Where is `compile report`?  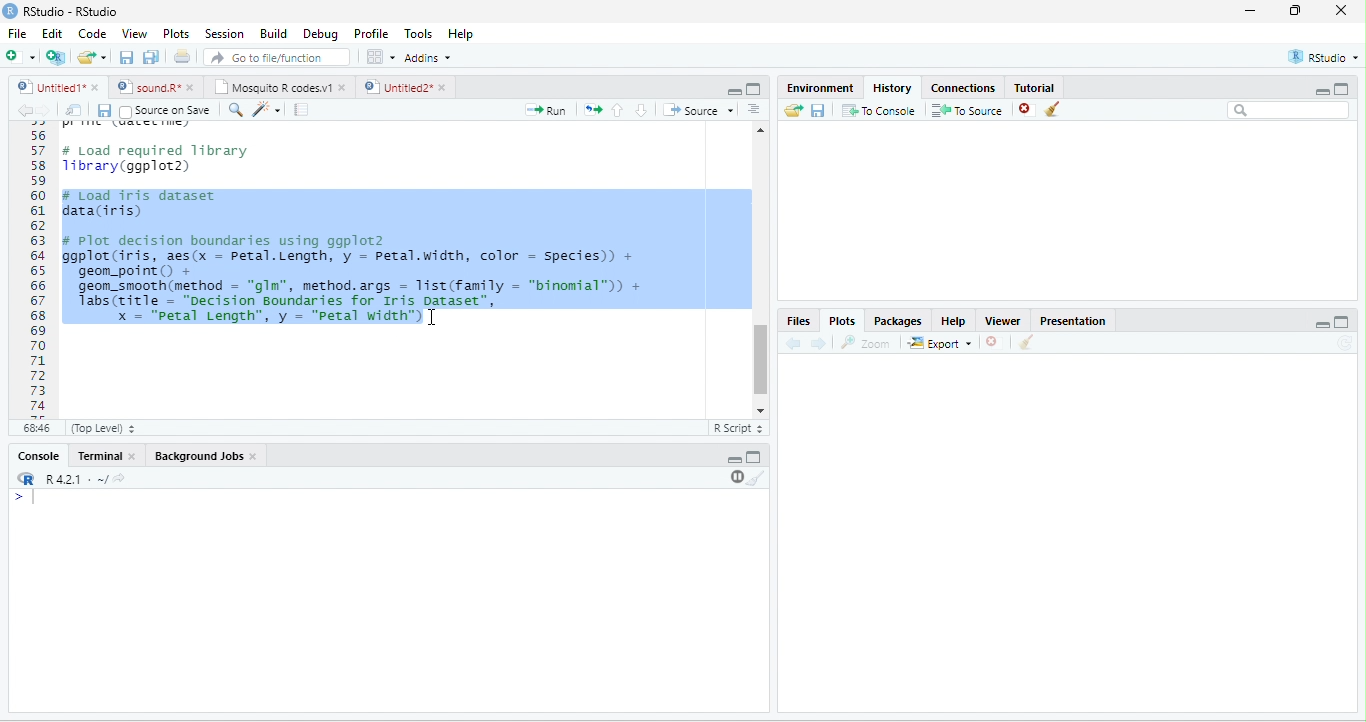
compile report is located at coordinates (301, 109).